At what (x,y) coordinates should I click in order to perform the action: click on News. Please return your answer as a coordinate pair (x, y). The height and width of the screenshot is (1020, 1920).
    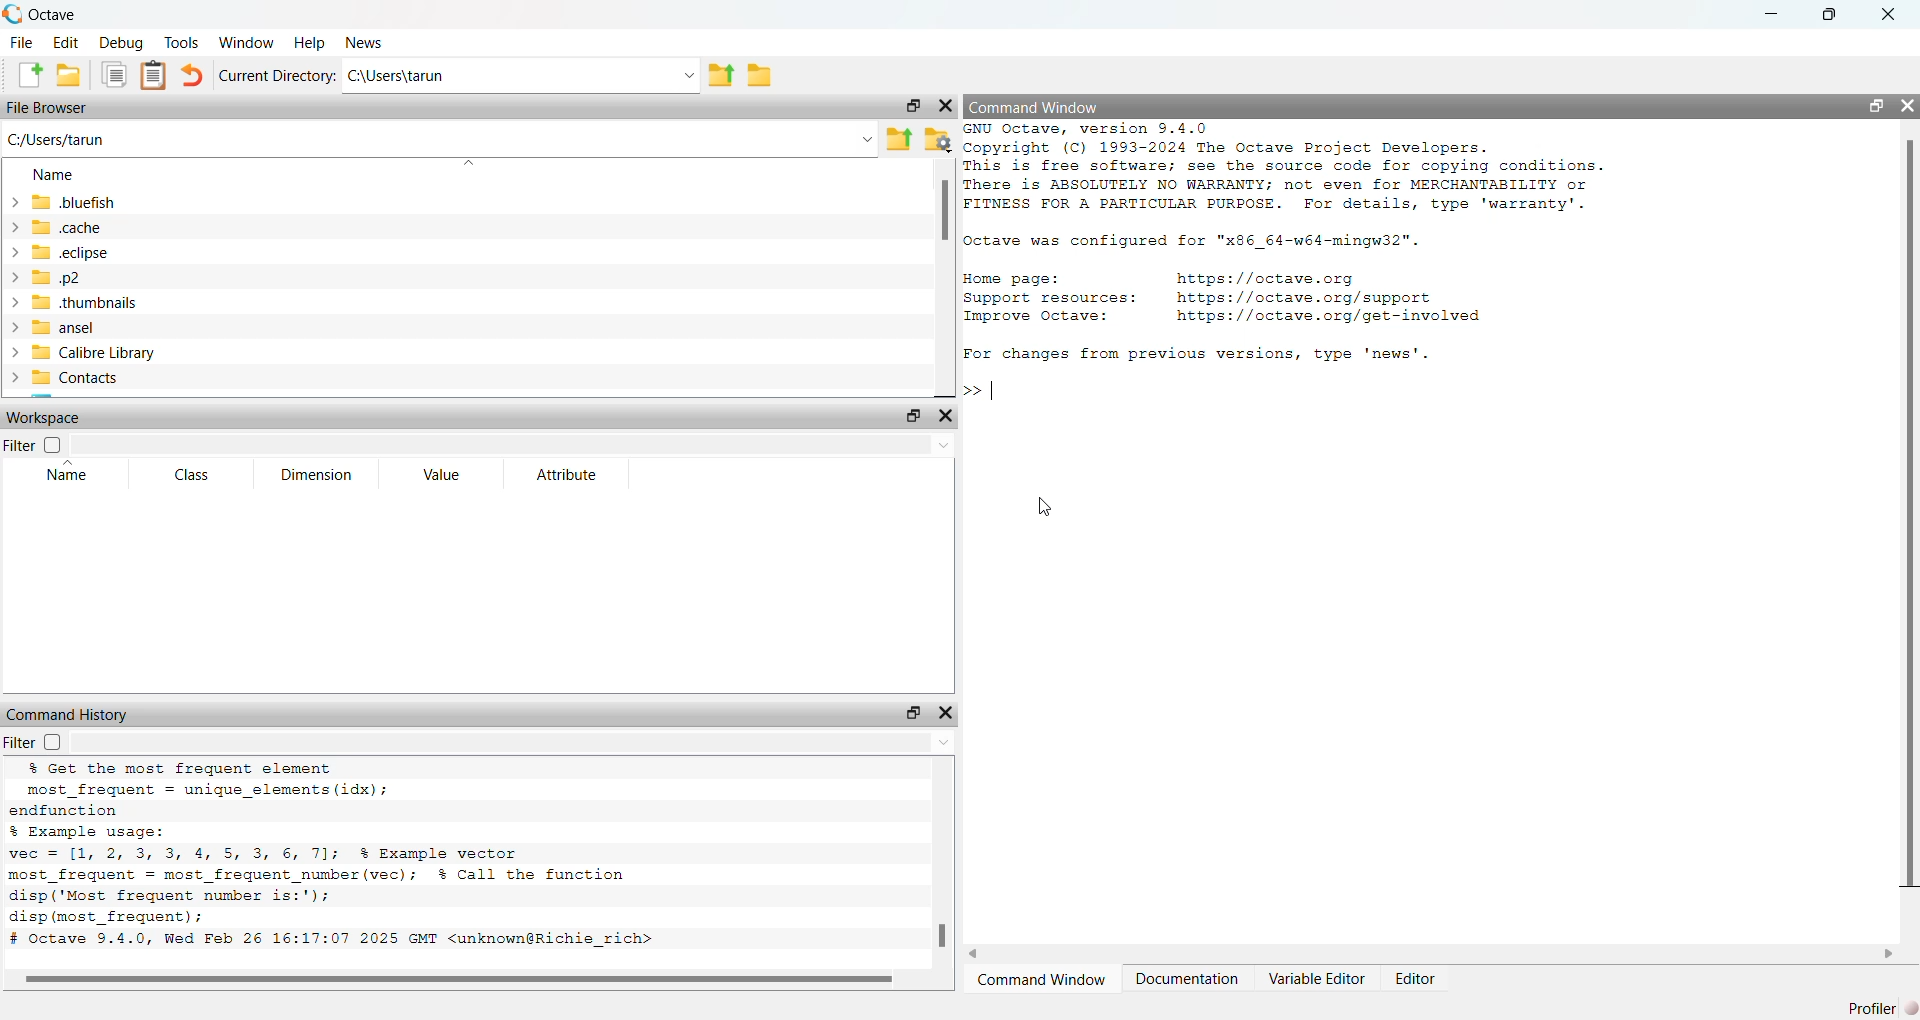
    Looking at the image, I should click on (363, 42).